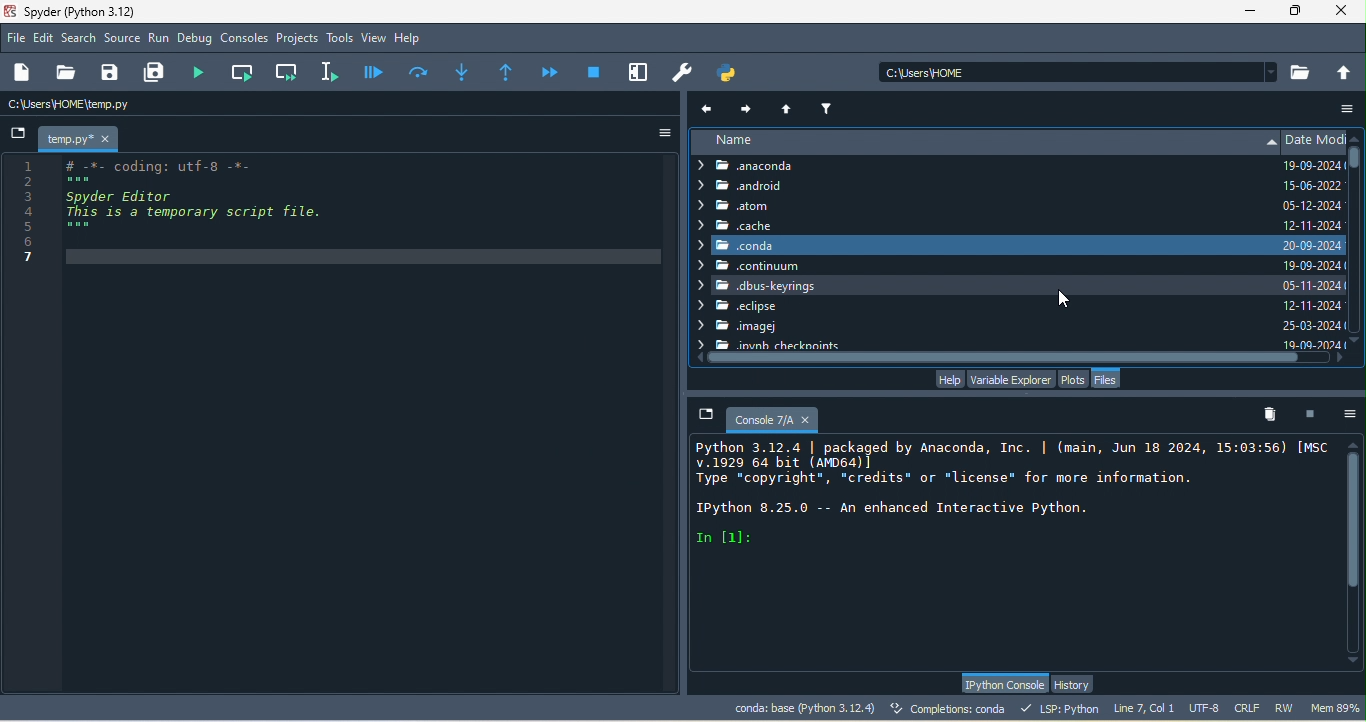  What do you see at coordinates (1206, 709) in the screenshot?
I see `utf 8` at bounding box center [1206, 709].